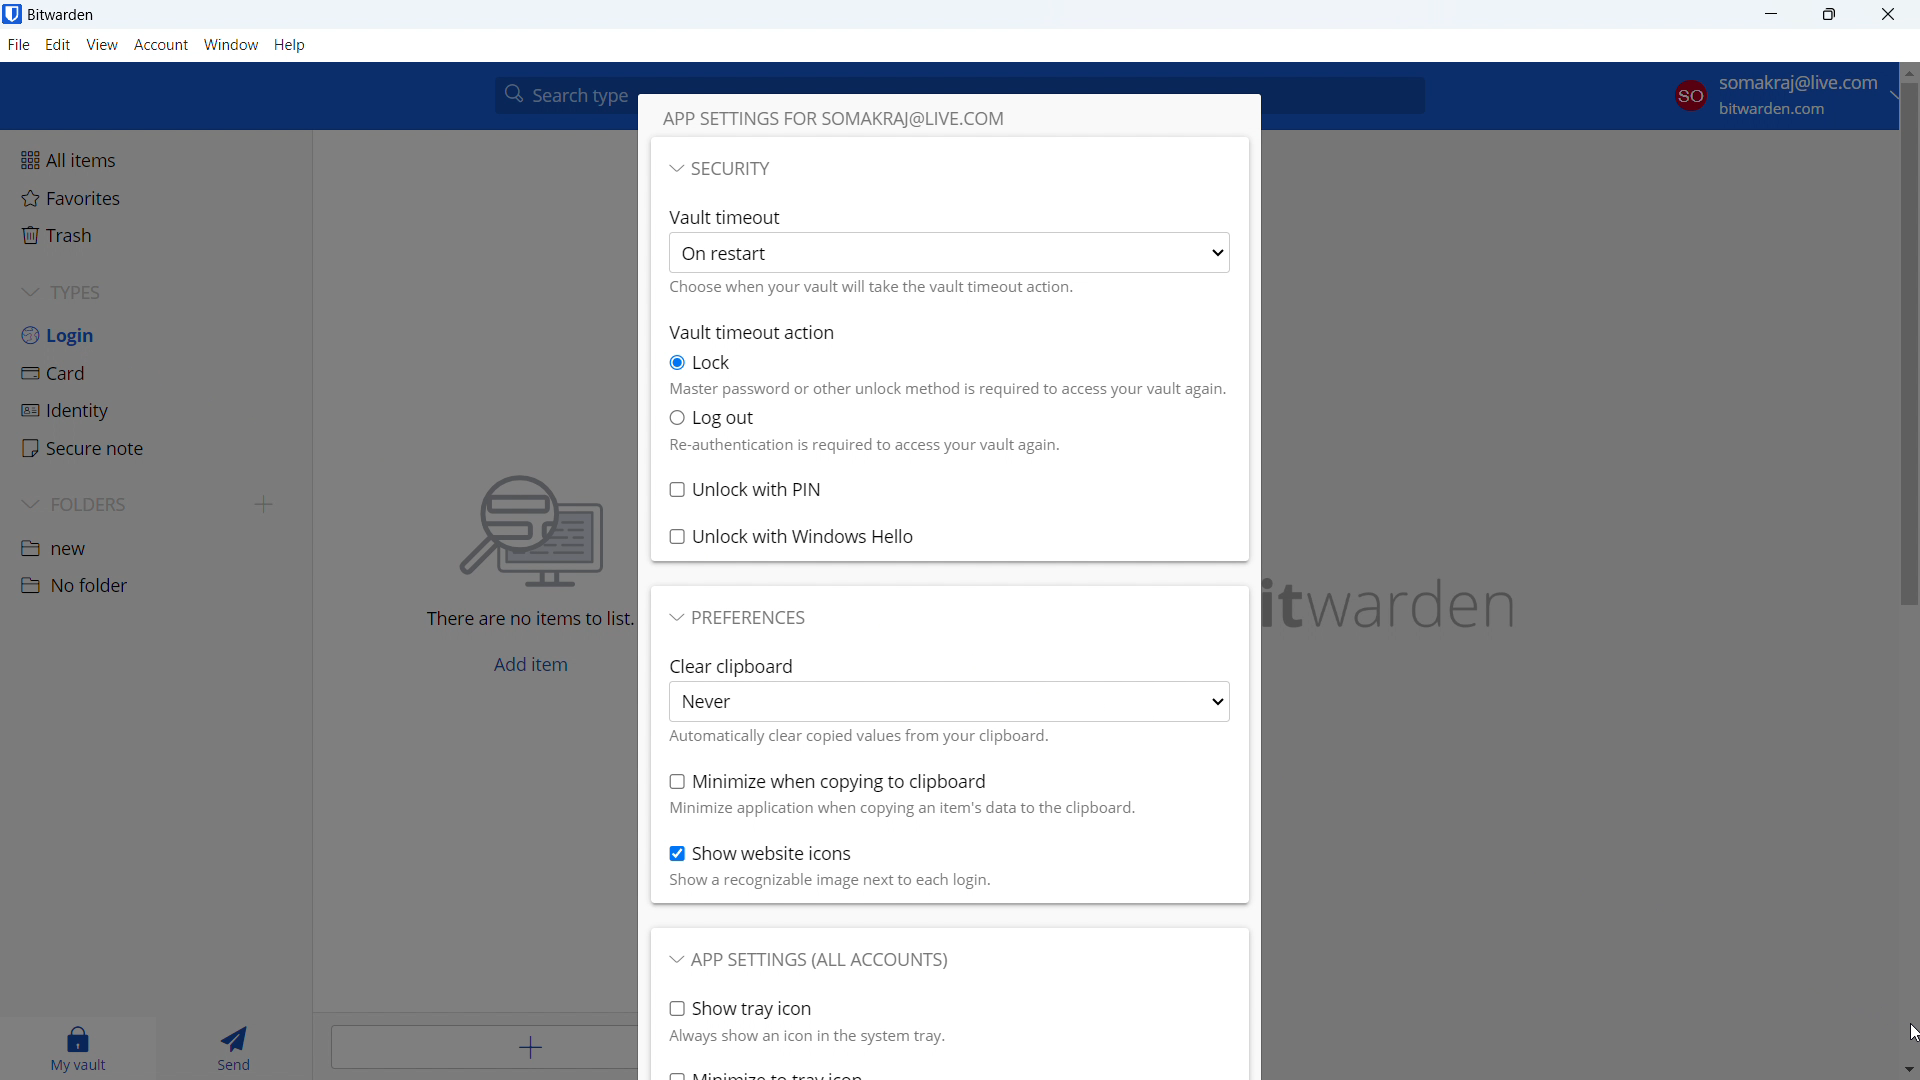 The height and width of the screenshot is (1080, 1920). Describe the element at coordinates (232, 45) in the screenshot. I see `window` at that location.